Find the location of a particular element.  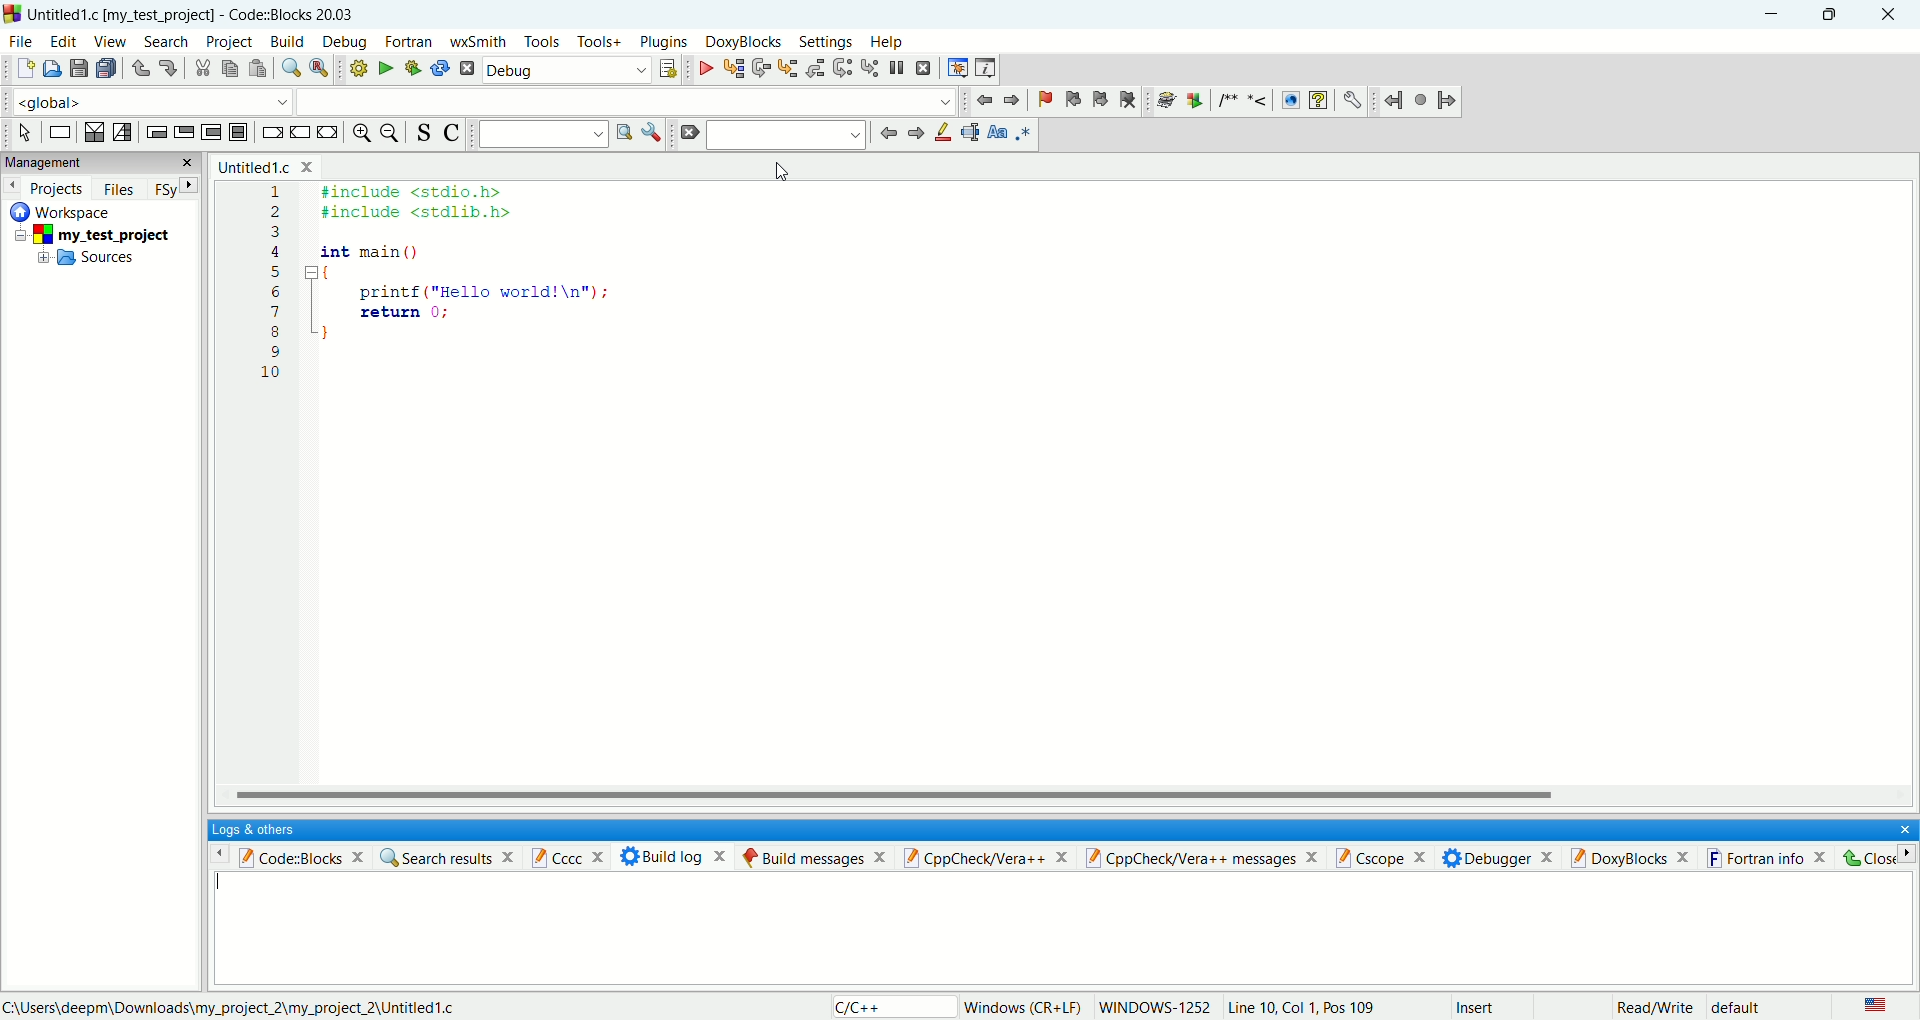

run is located at coordinates (381, 68).